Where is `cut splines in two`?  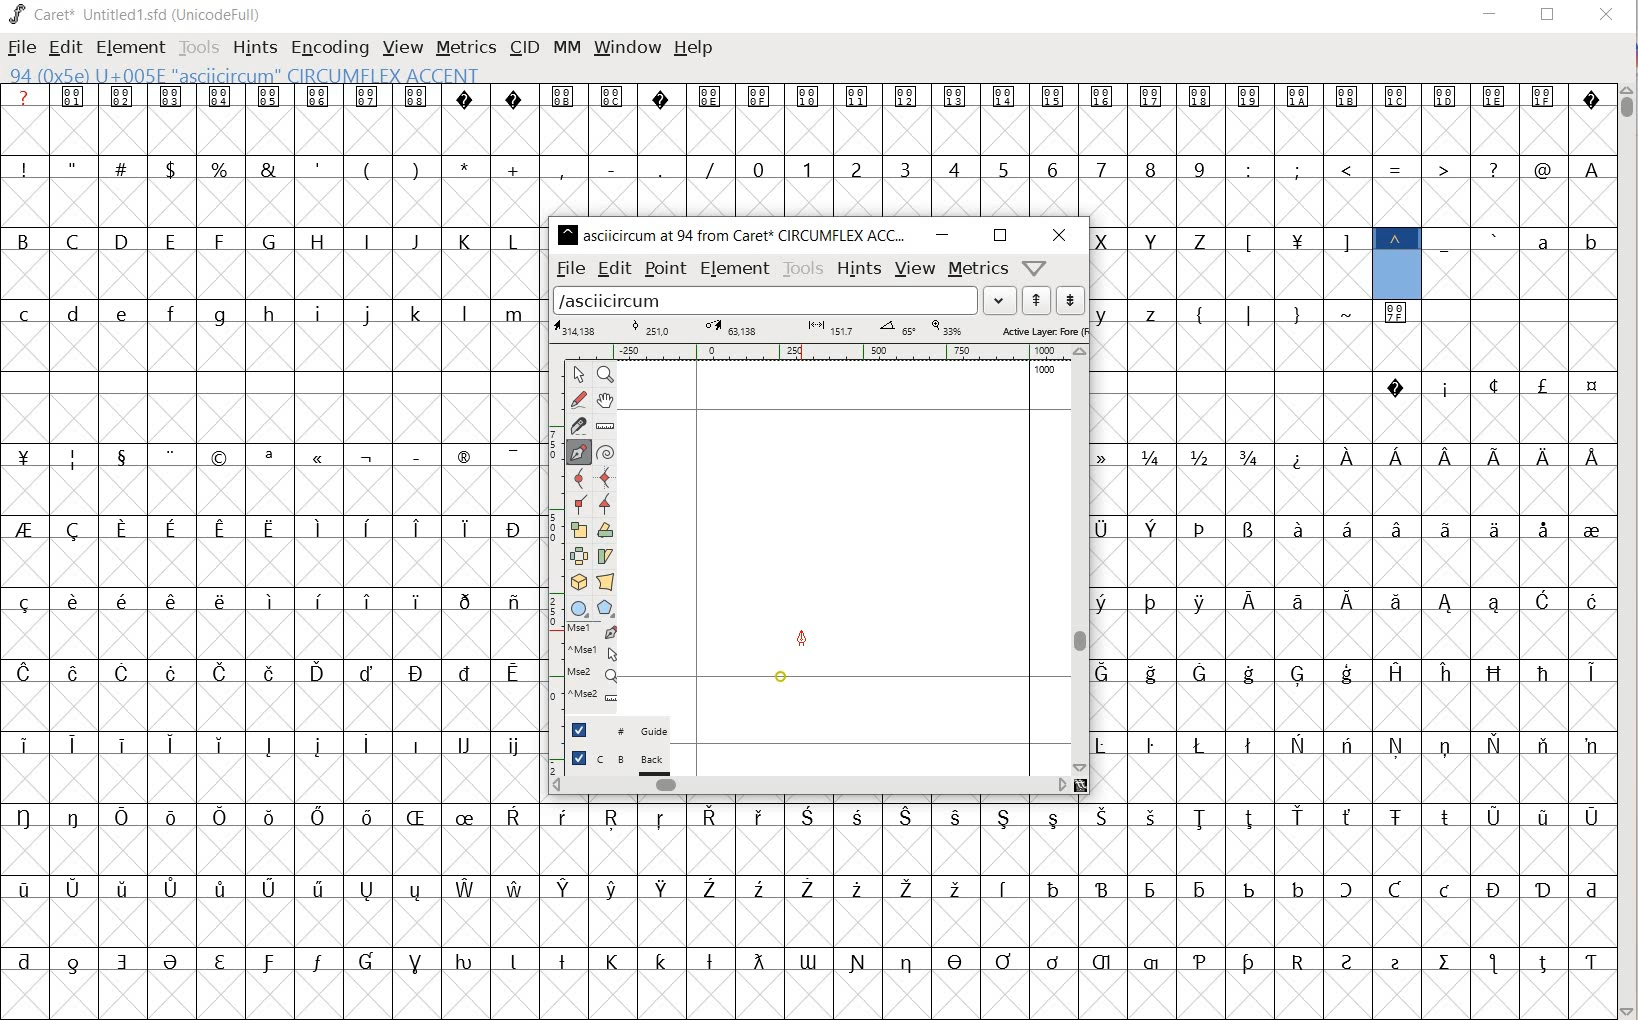
cut splines in two is located at coordinates (576, 426).